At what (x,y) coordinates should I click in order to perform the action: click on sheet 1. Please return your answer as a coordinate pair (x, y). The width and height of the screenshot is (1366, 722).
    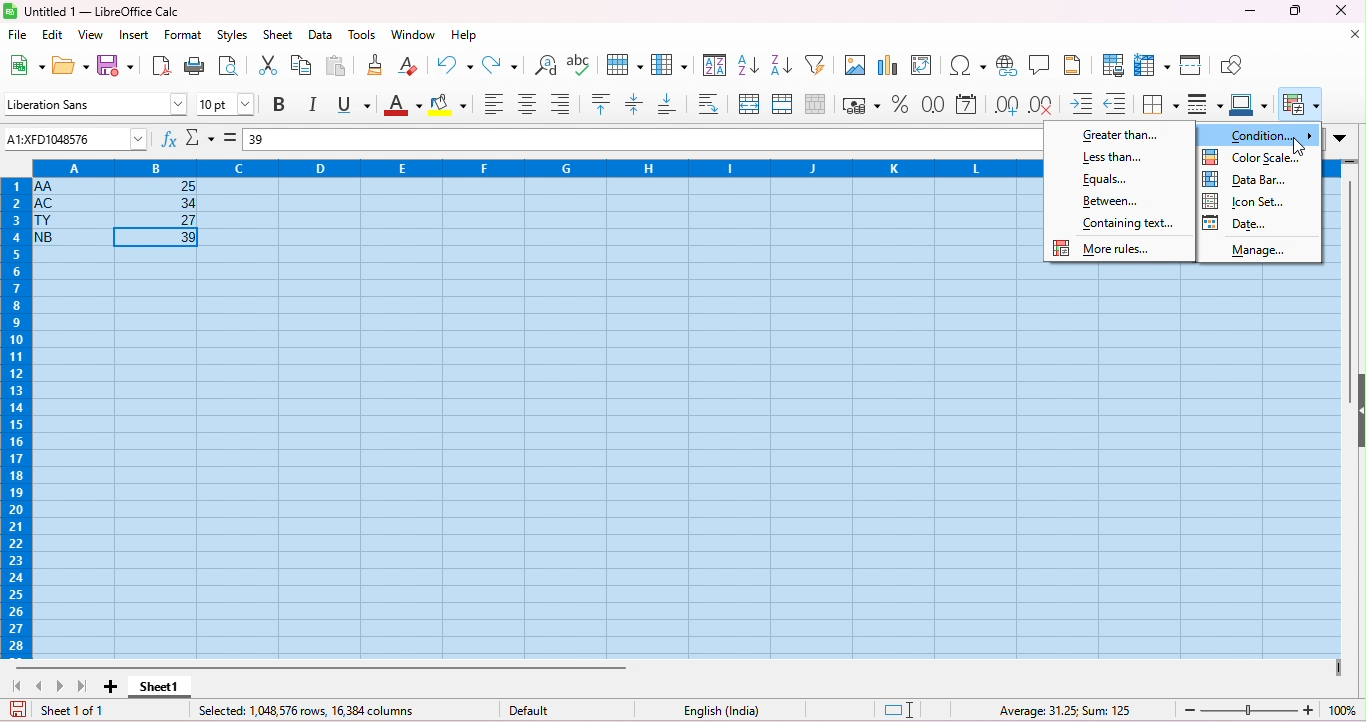
    Looking at the image, I should click on (163, 689).